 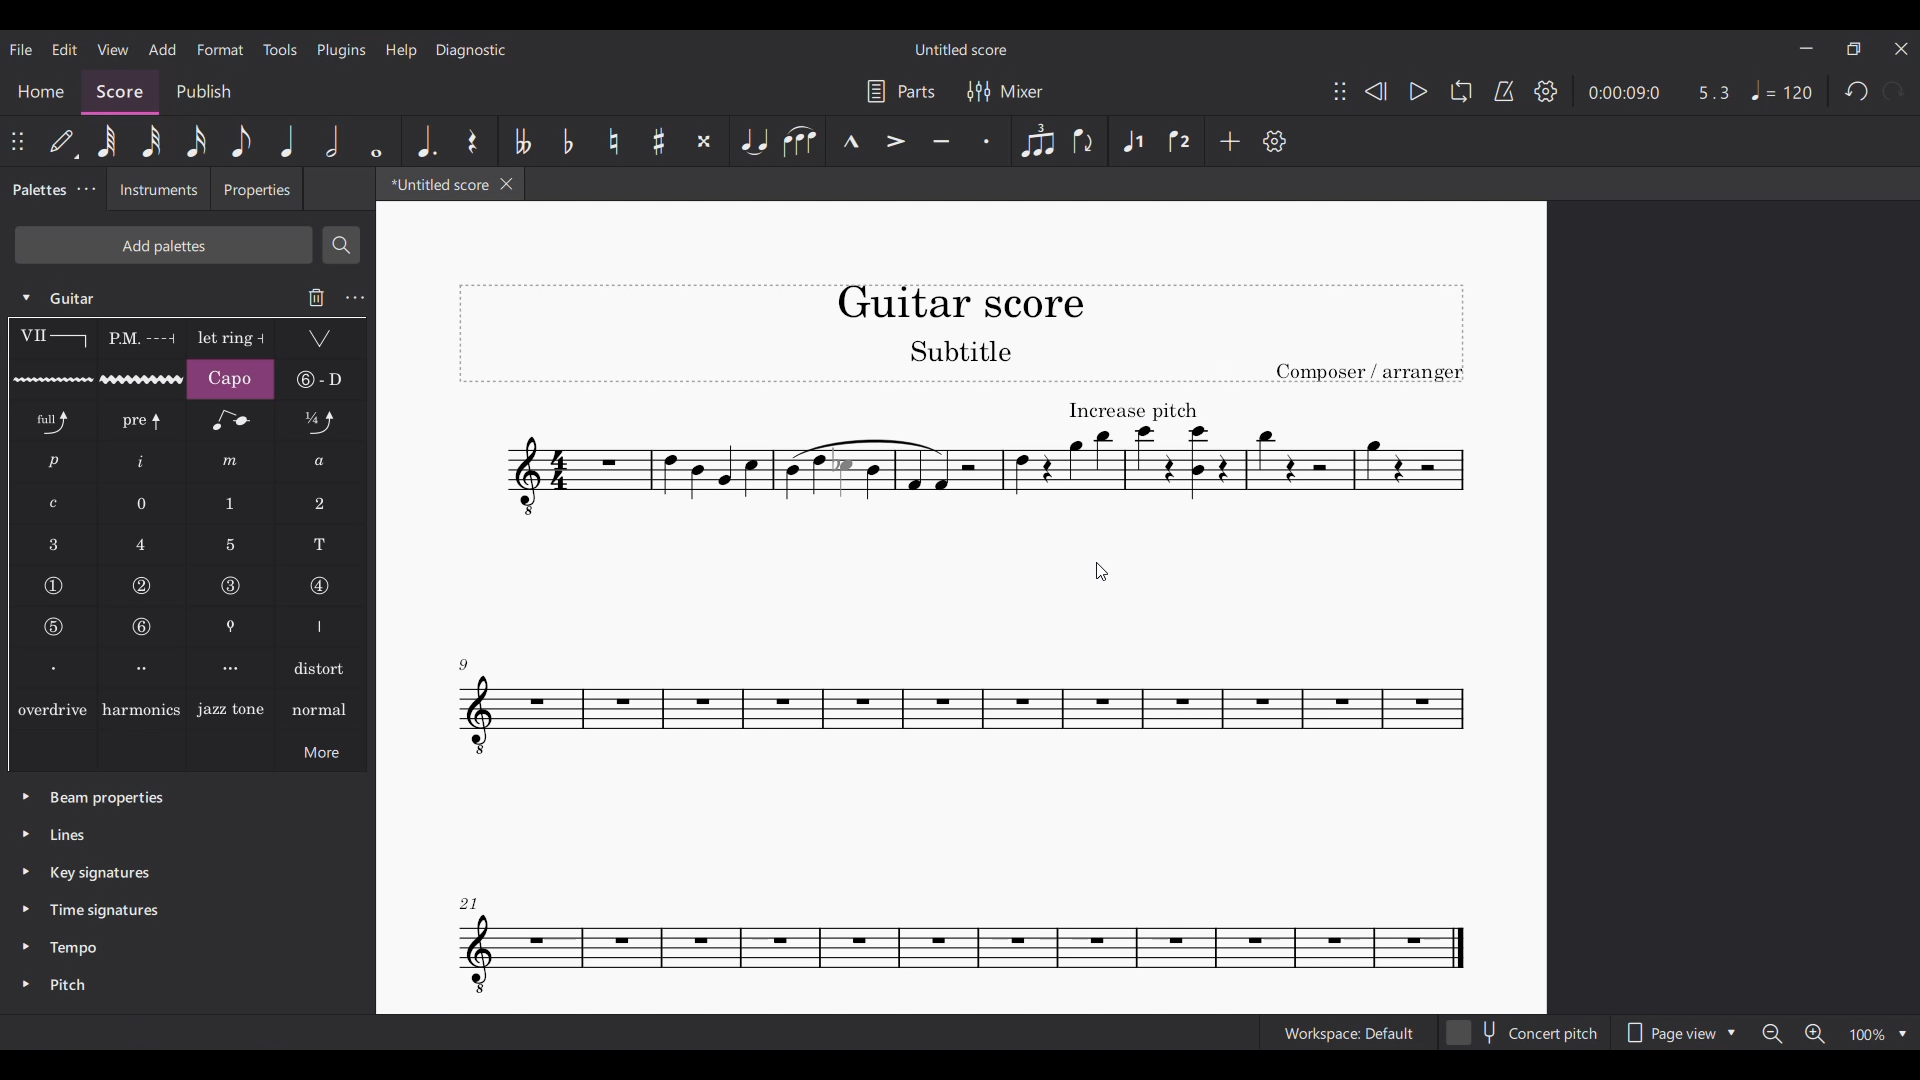 I want to click on Add, so click(x=1230, y=140).